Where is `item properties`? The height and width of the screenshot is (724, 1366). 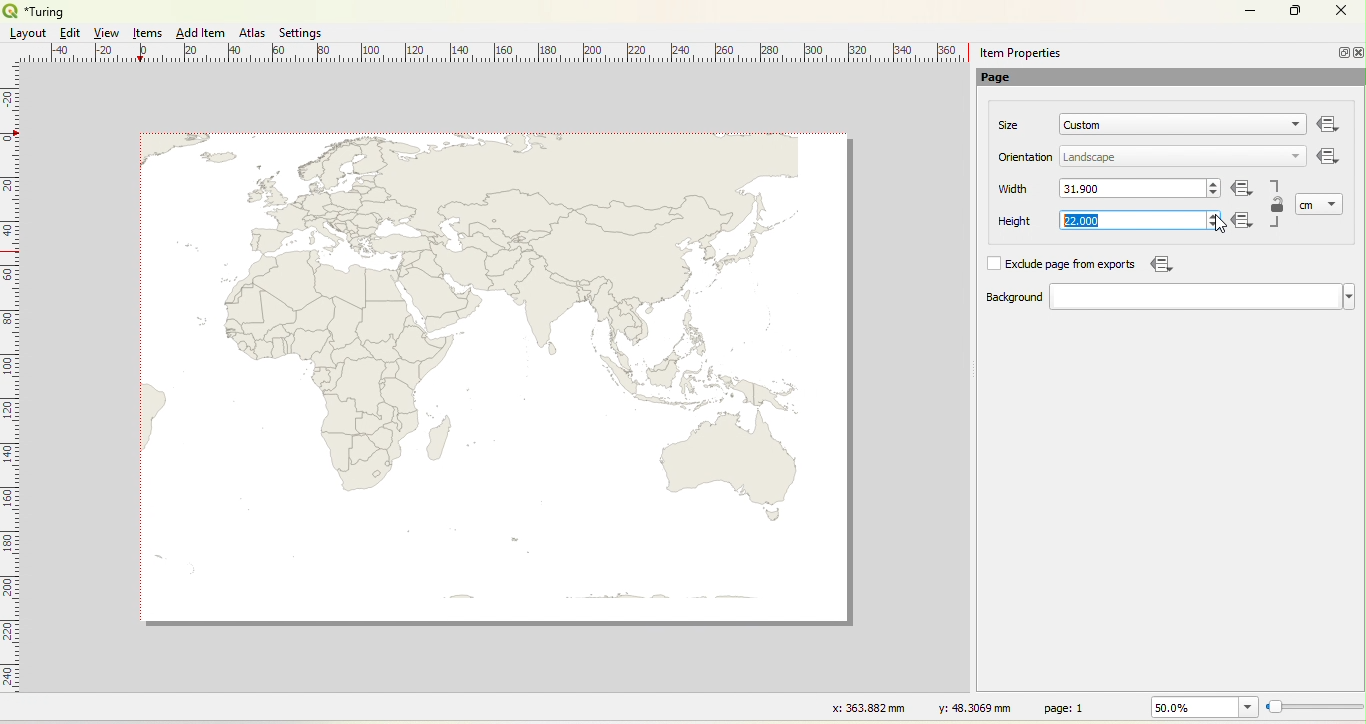 item properties is located at coordinates (1020, 53).